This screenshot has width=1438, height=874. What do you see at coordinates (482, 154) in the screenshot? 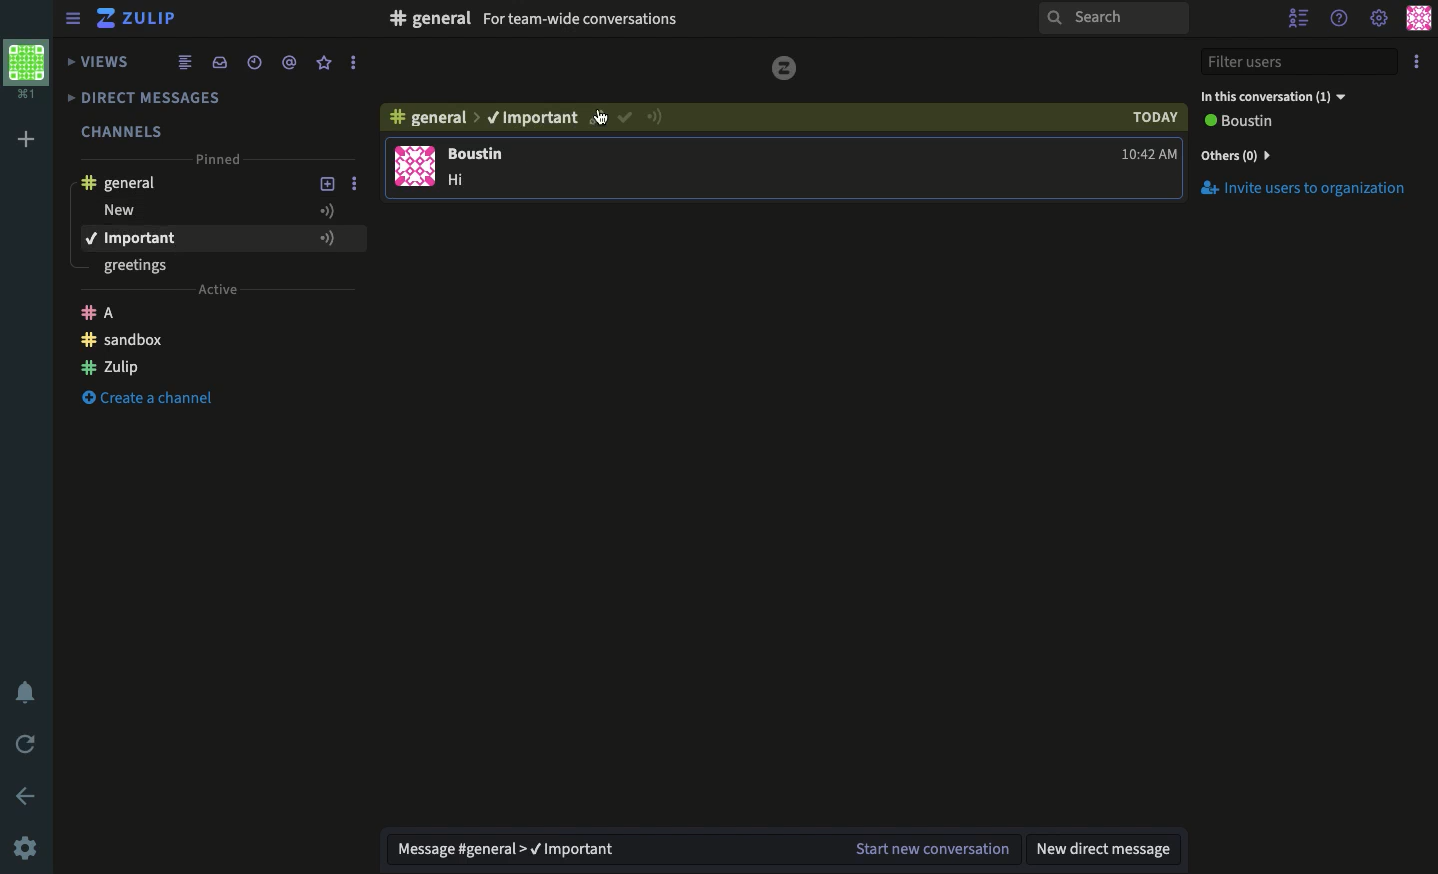
I see `user` at bounding box center [482, 154].